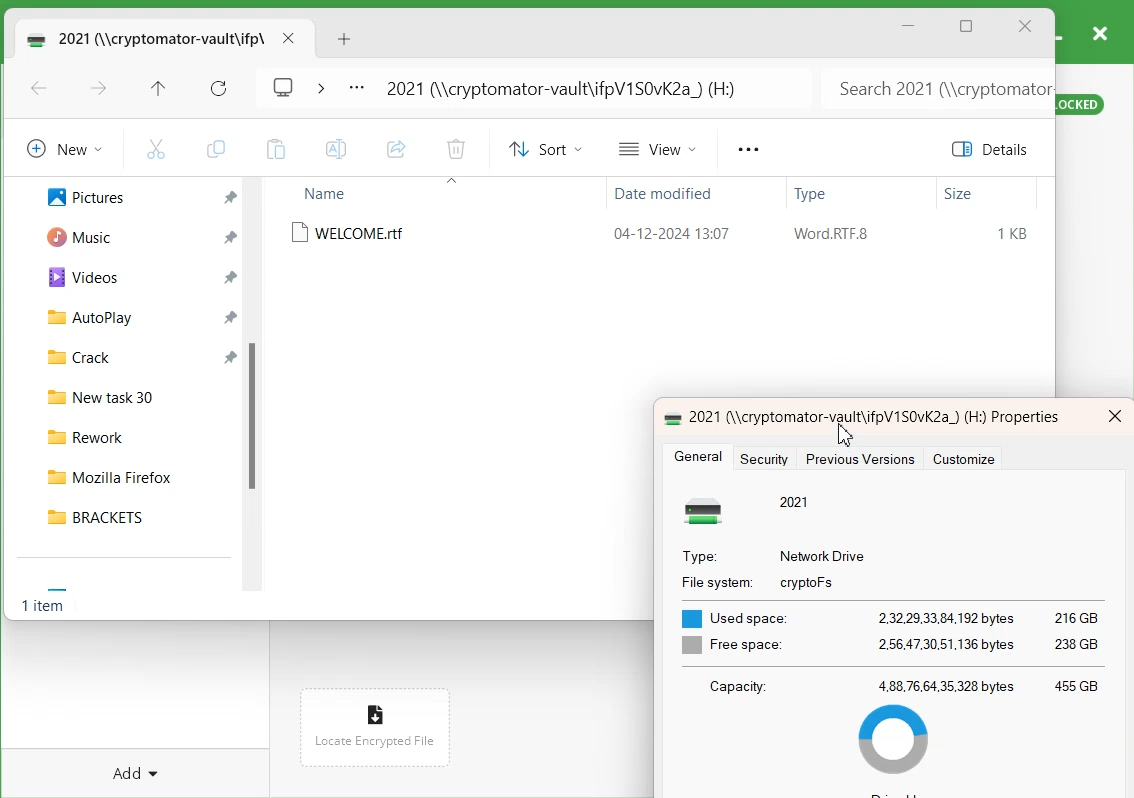 This screenshot has height=798, width=1134. Describe the element at coordinates (347, 39) in the screenshot. I see `Add new Tab` at that location.